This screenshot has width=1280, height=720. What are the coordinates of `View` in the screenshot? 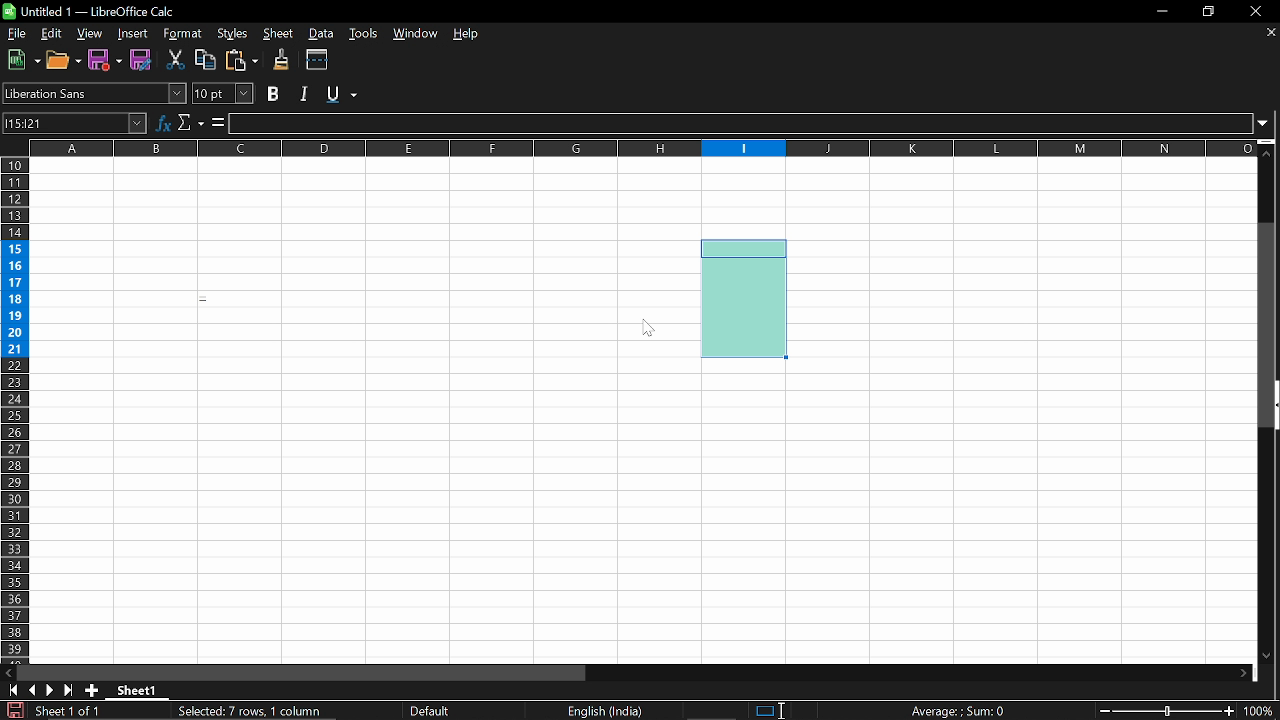 It's located at (90, 34).